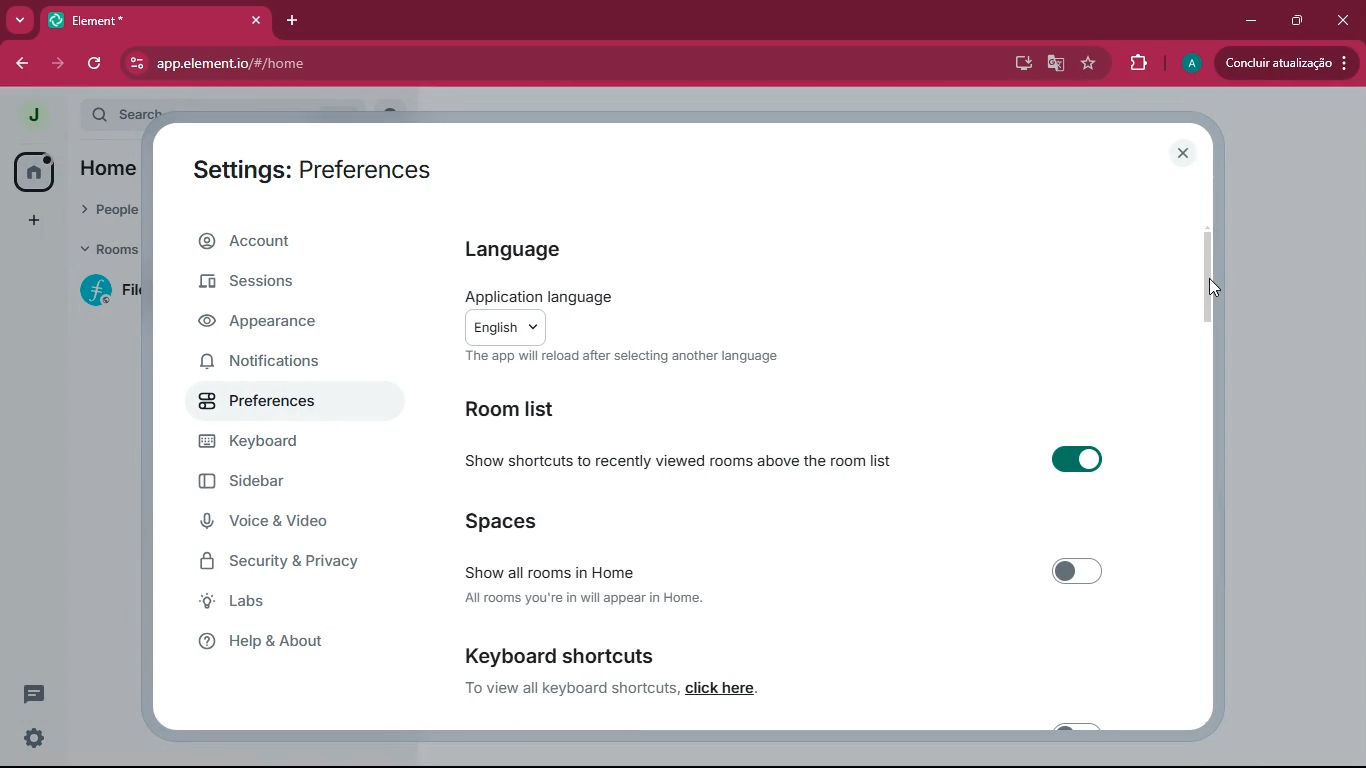 This screenshot has width=1366, height=768. I want to click on close, so click(1182, 153).